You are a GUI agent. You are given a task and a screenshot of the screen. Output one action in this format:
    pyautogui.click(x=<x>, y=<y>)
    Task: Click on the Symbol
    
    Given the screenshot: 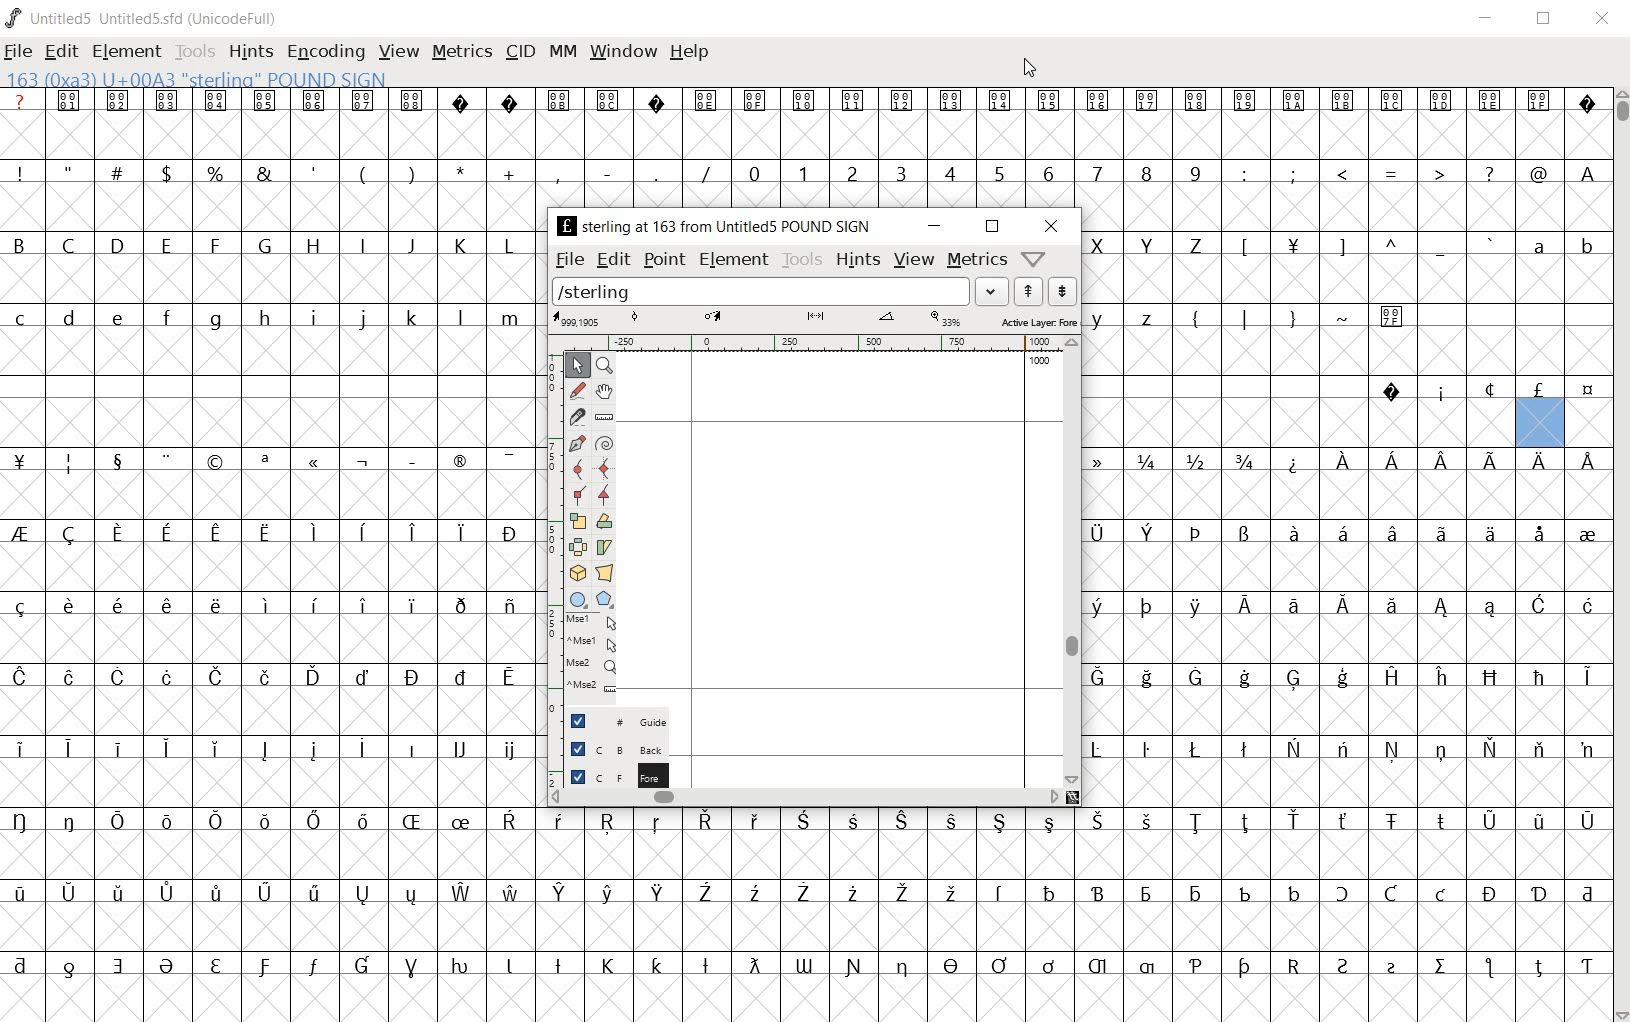 What is the action you would take?
    pyautogui.click(x=314, y=464)
    